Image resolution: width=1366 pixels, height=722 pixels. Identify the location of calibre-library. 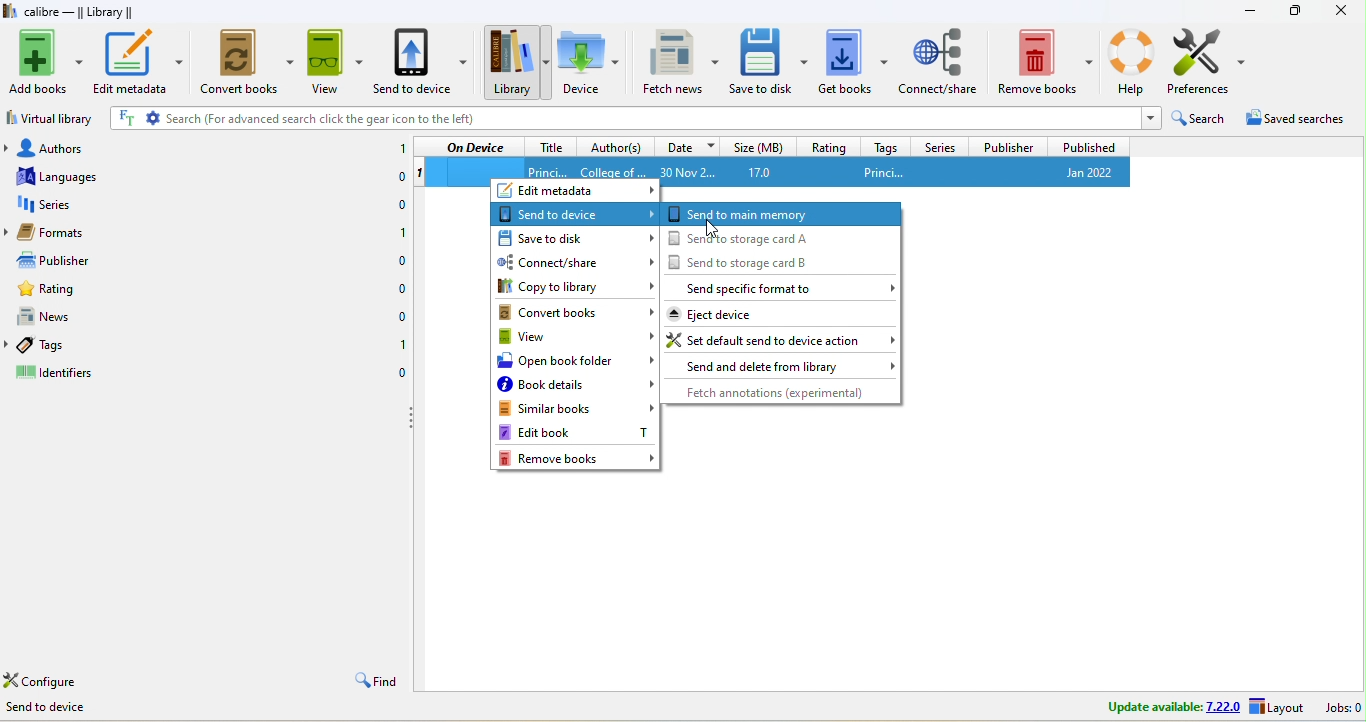
(85, 13).